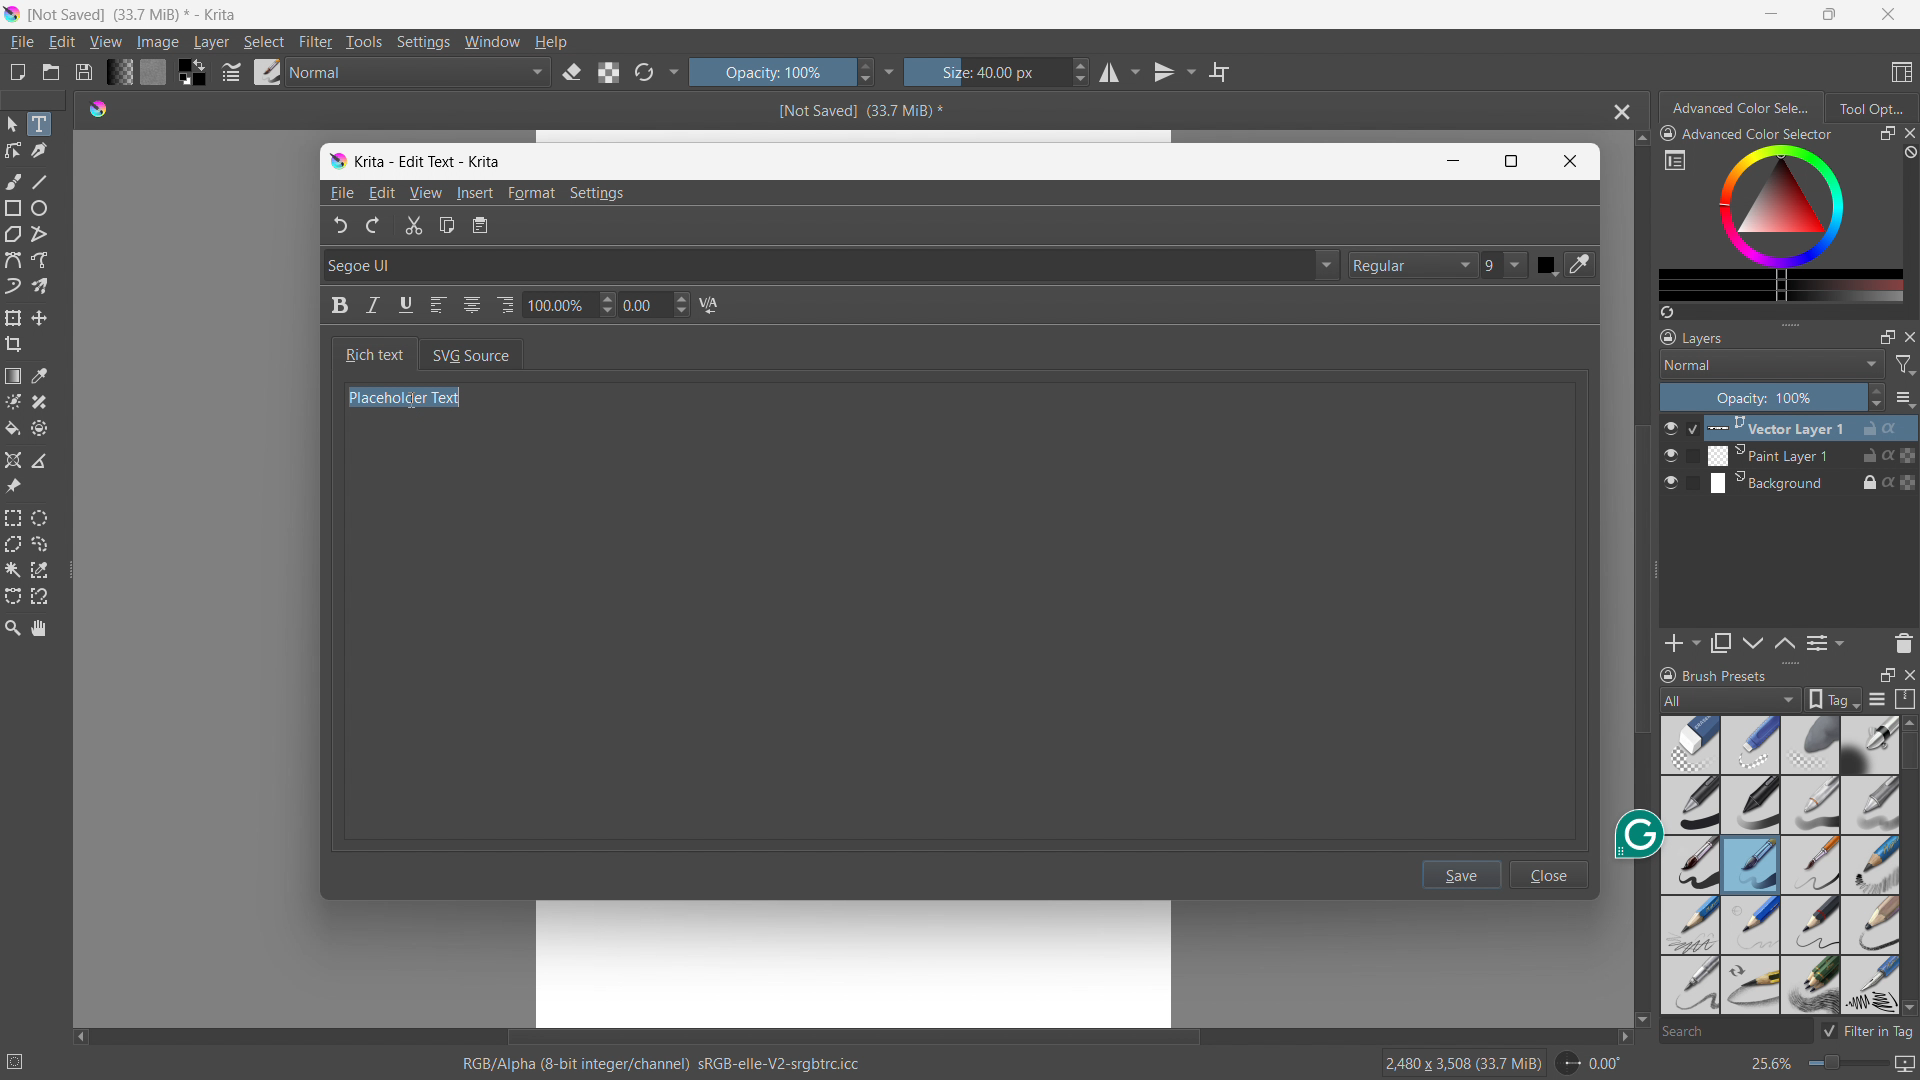 The width and height of the screenshot is (1920, 1080). Describe the element at coordinates (13, 460) in the screenshot. I see `assistant tool` at that location.